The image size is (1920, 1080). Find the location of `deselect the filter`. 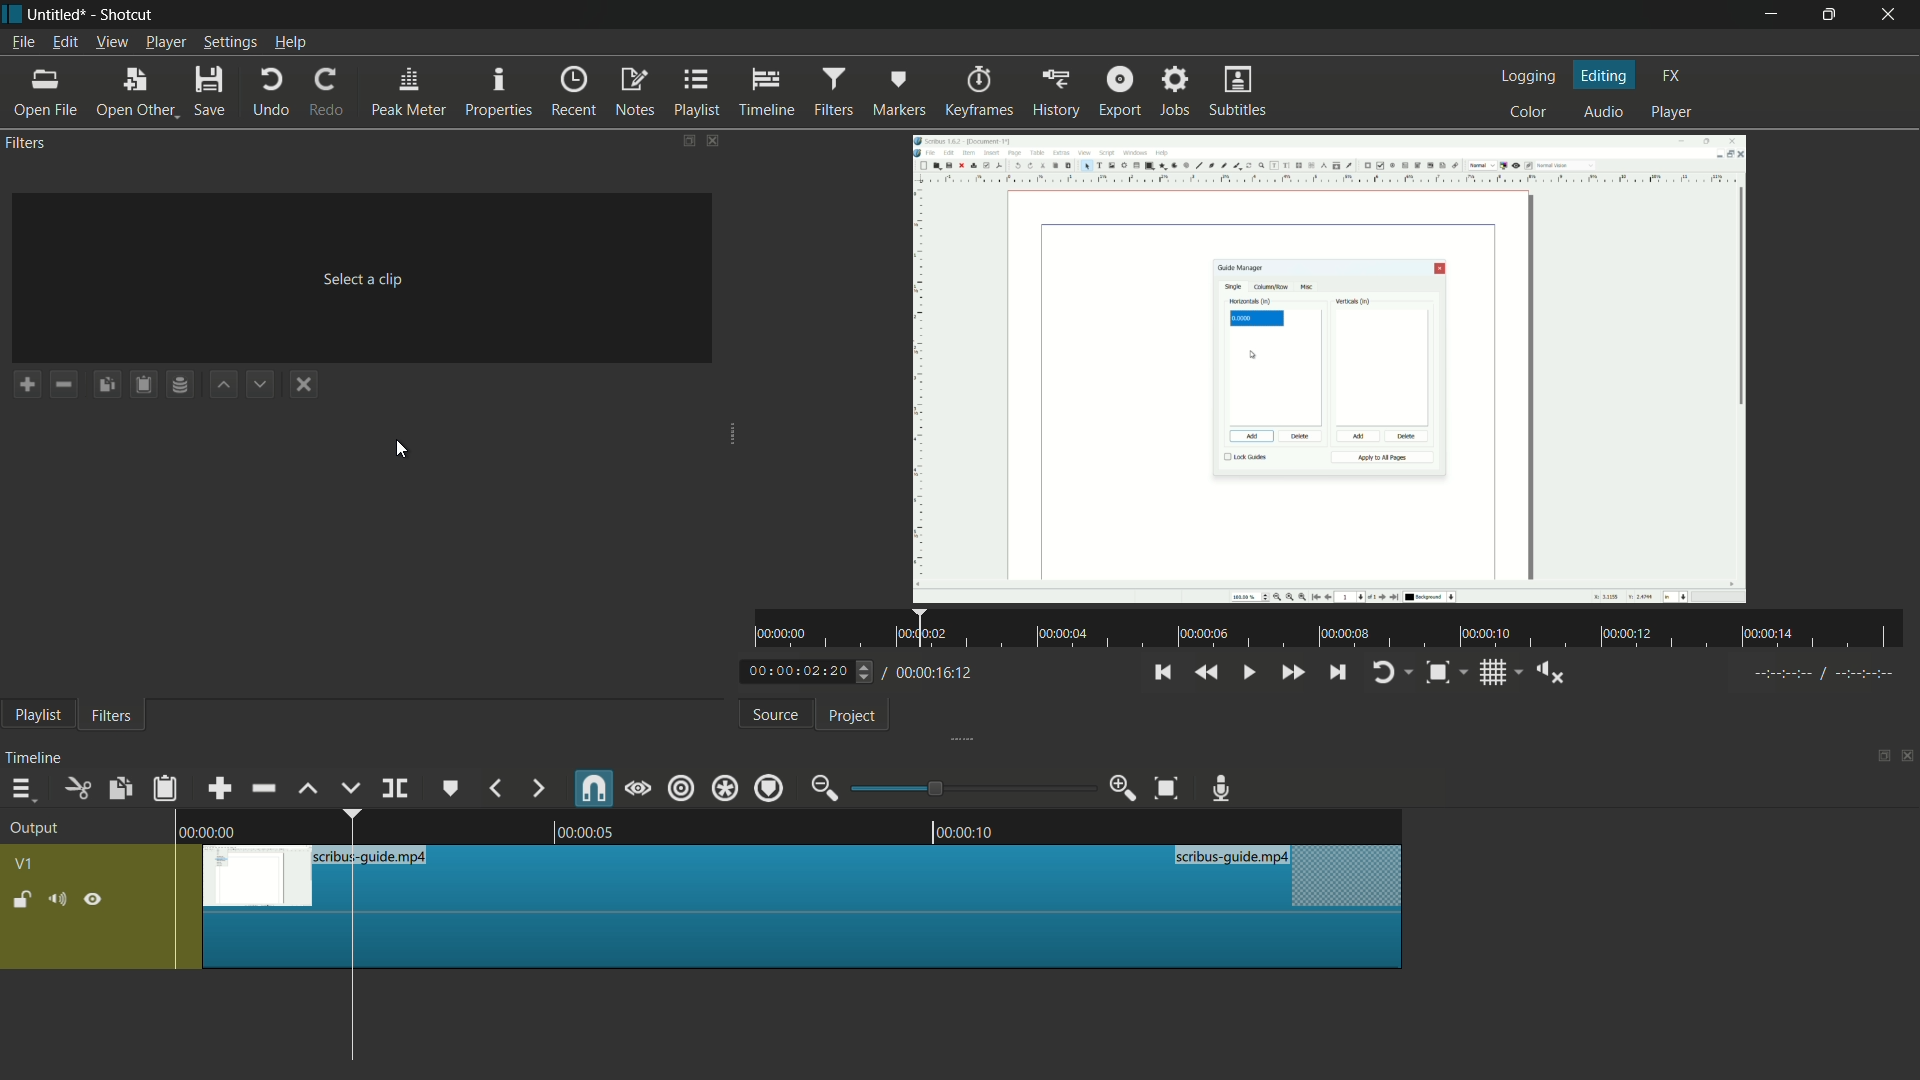

deselect the filter is located at coordinates (299, 386).